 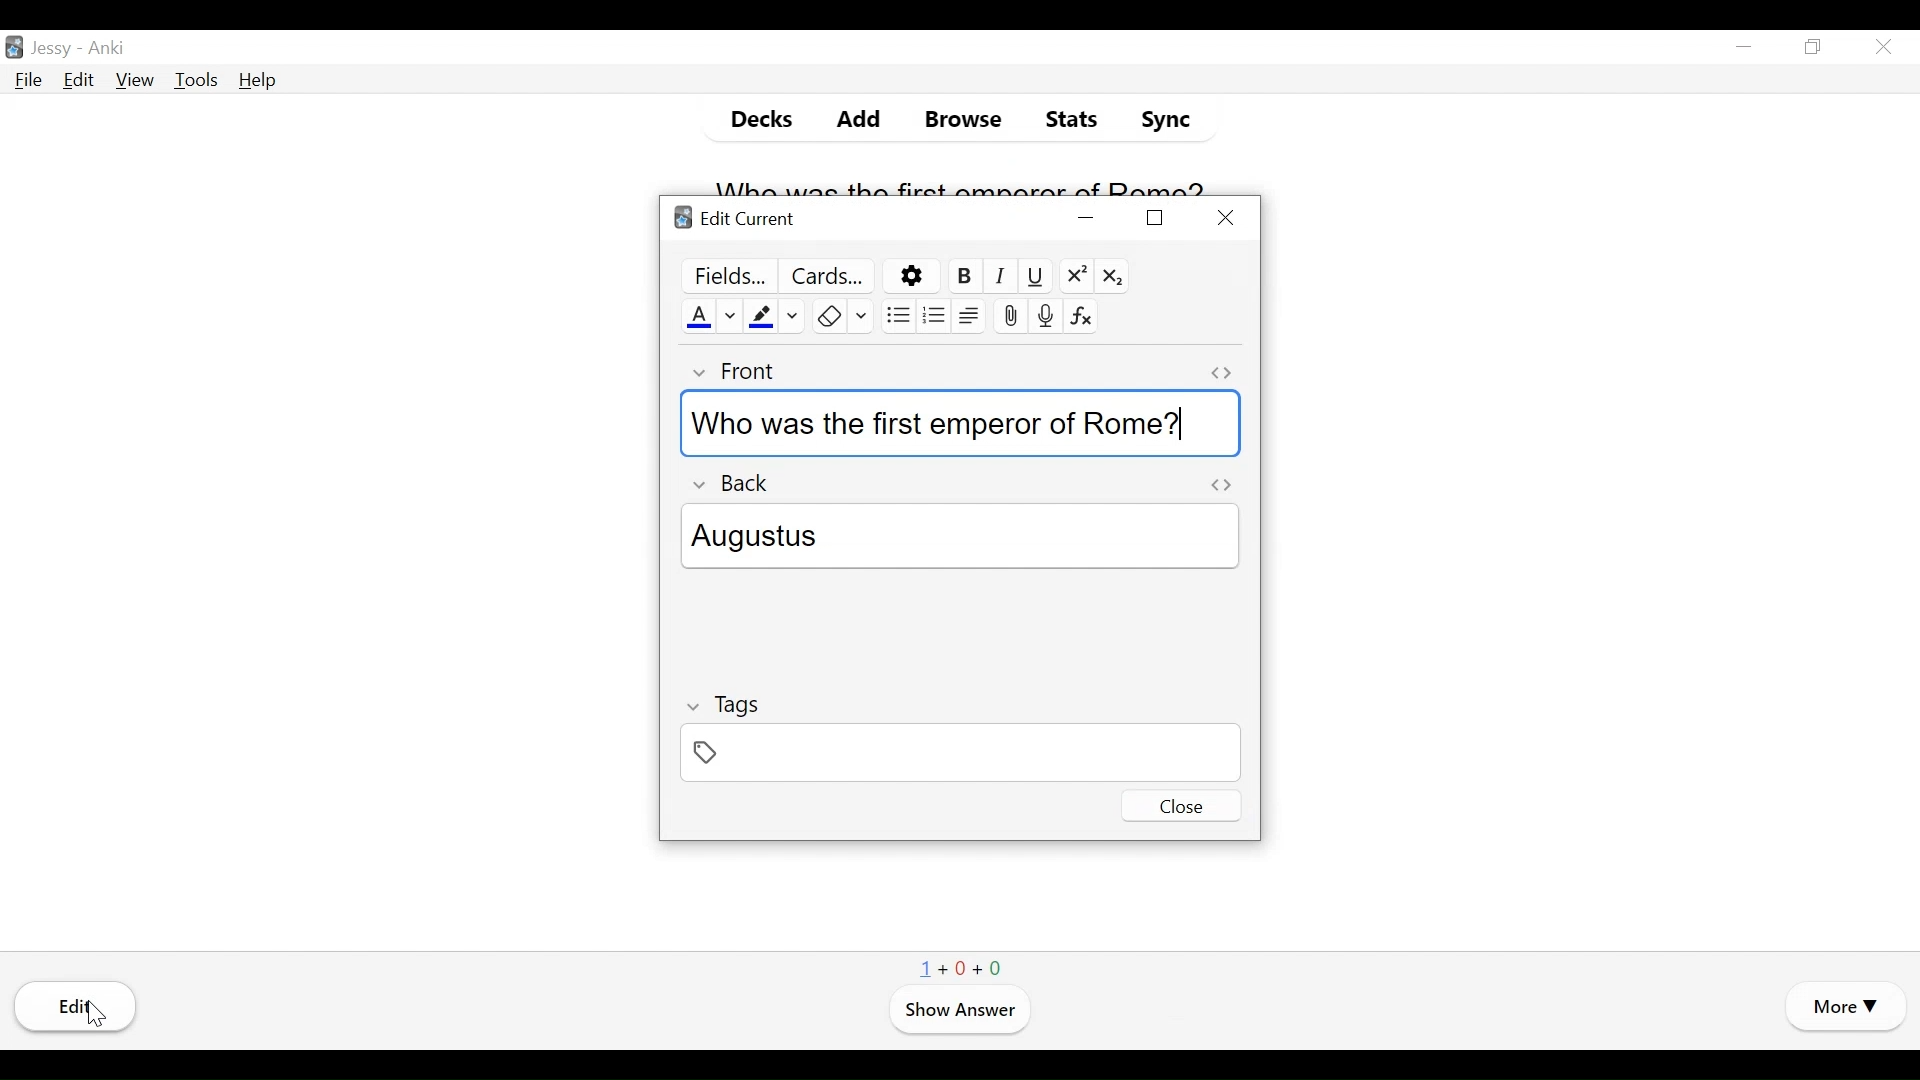 What do you see at coordinates (1111, 274) in the screenshot?
I see `Subscript` at bounding box center [1111, 274].